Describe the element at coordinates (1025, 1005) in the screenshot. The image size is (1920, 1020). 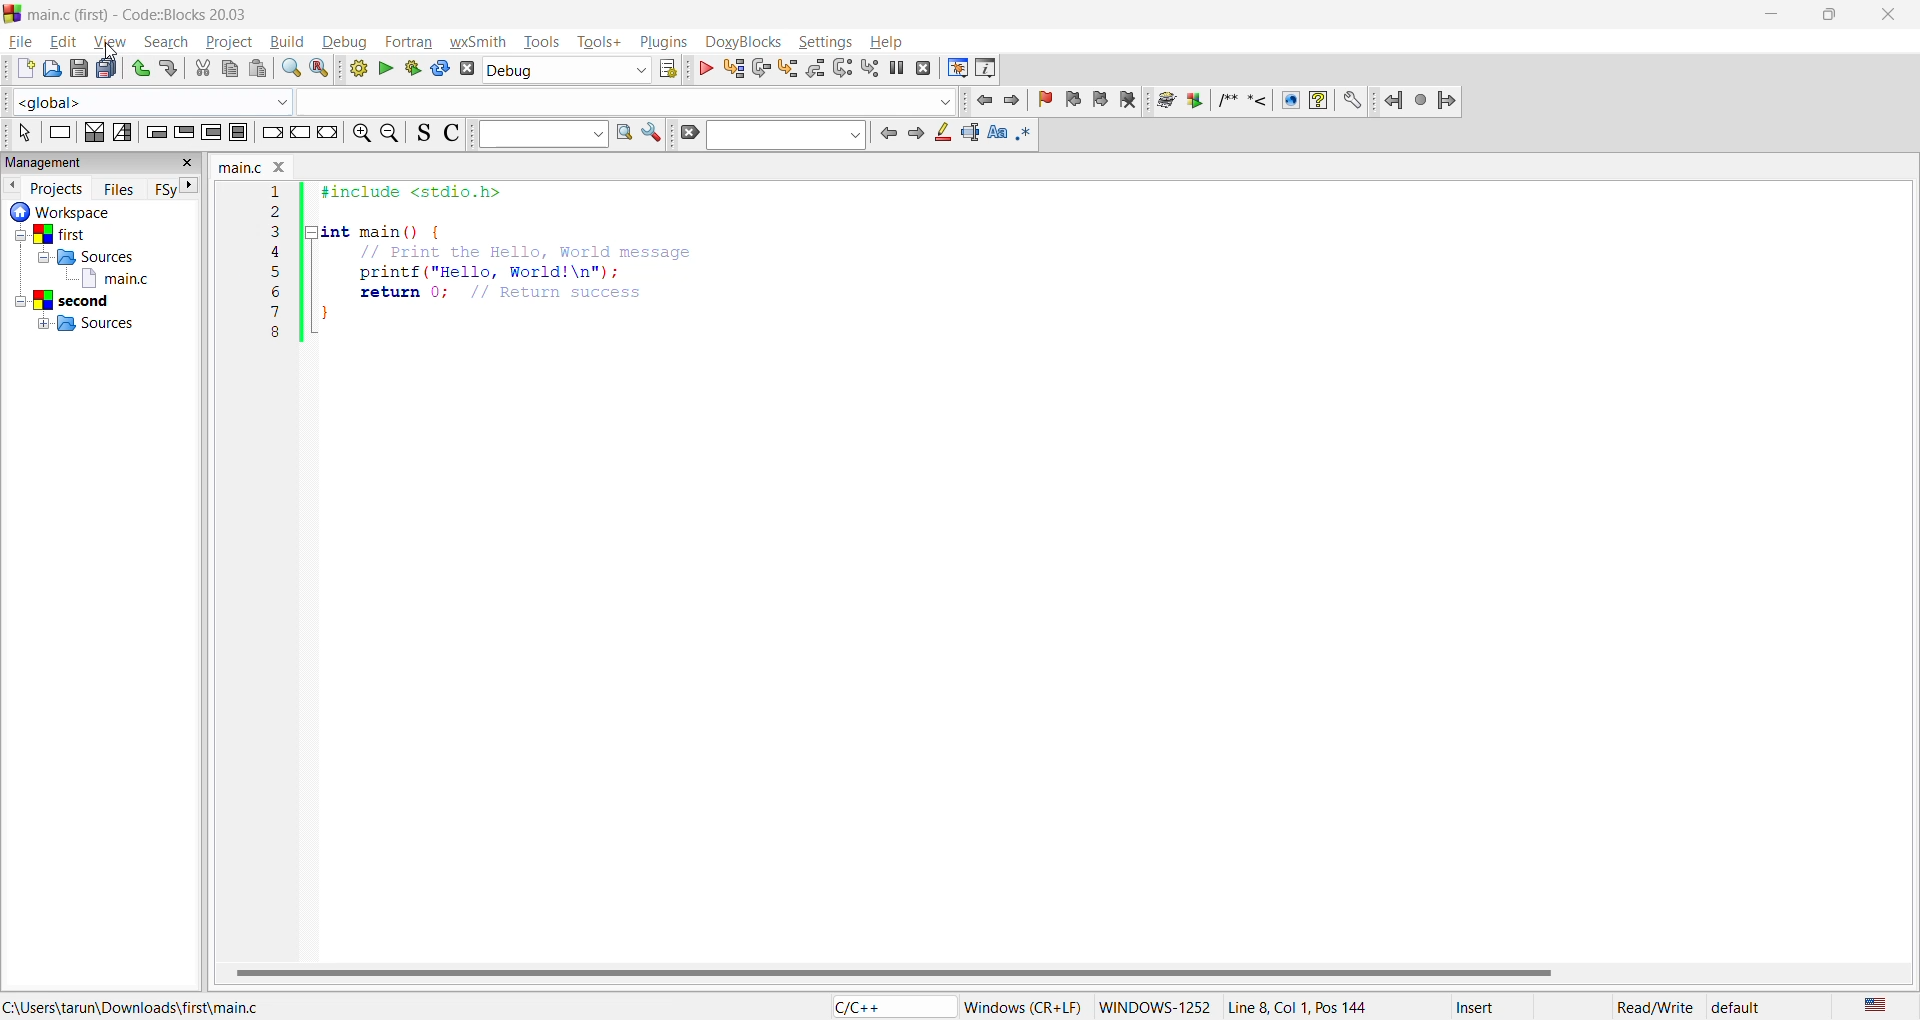
I see `Windows (CR+LF)` at that location.